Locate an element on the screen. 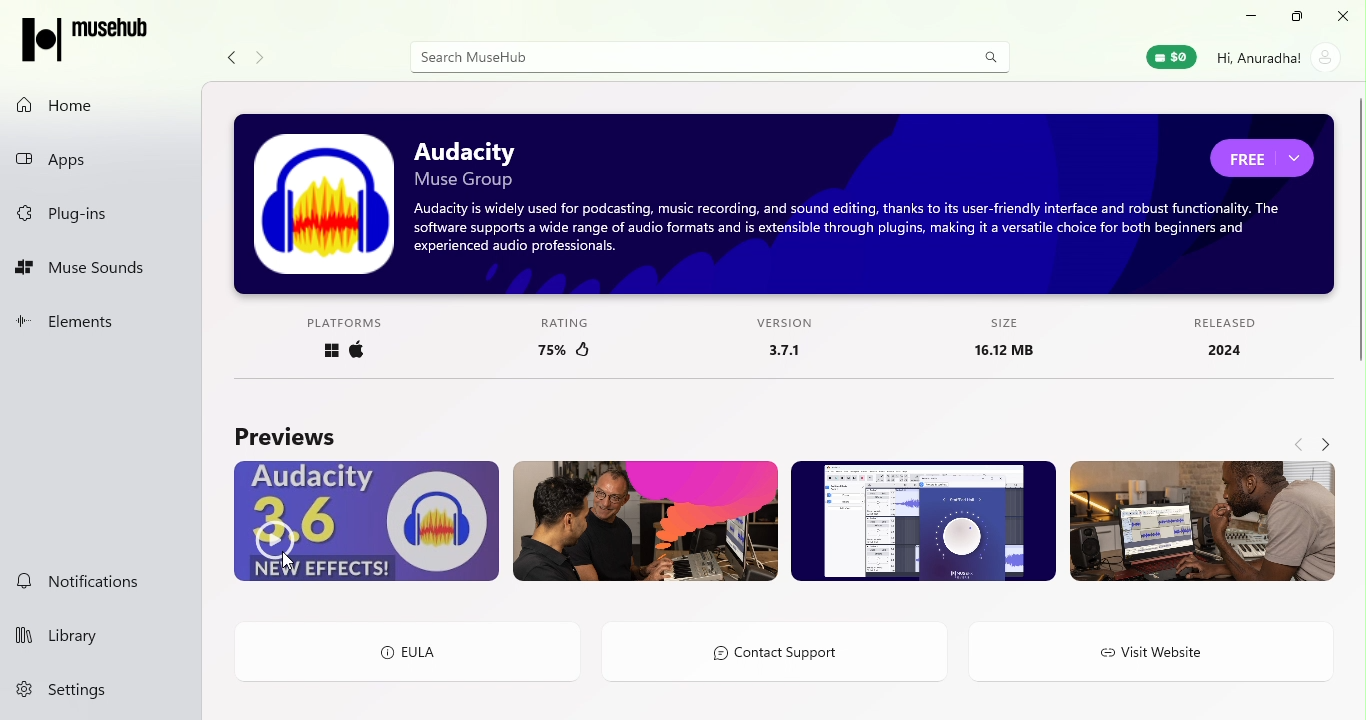 The height and width of the screenshot is (720, 1366). Library is located at coordinates (99, 634).